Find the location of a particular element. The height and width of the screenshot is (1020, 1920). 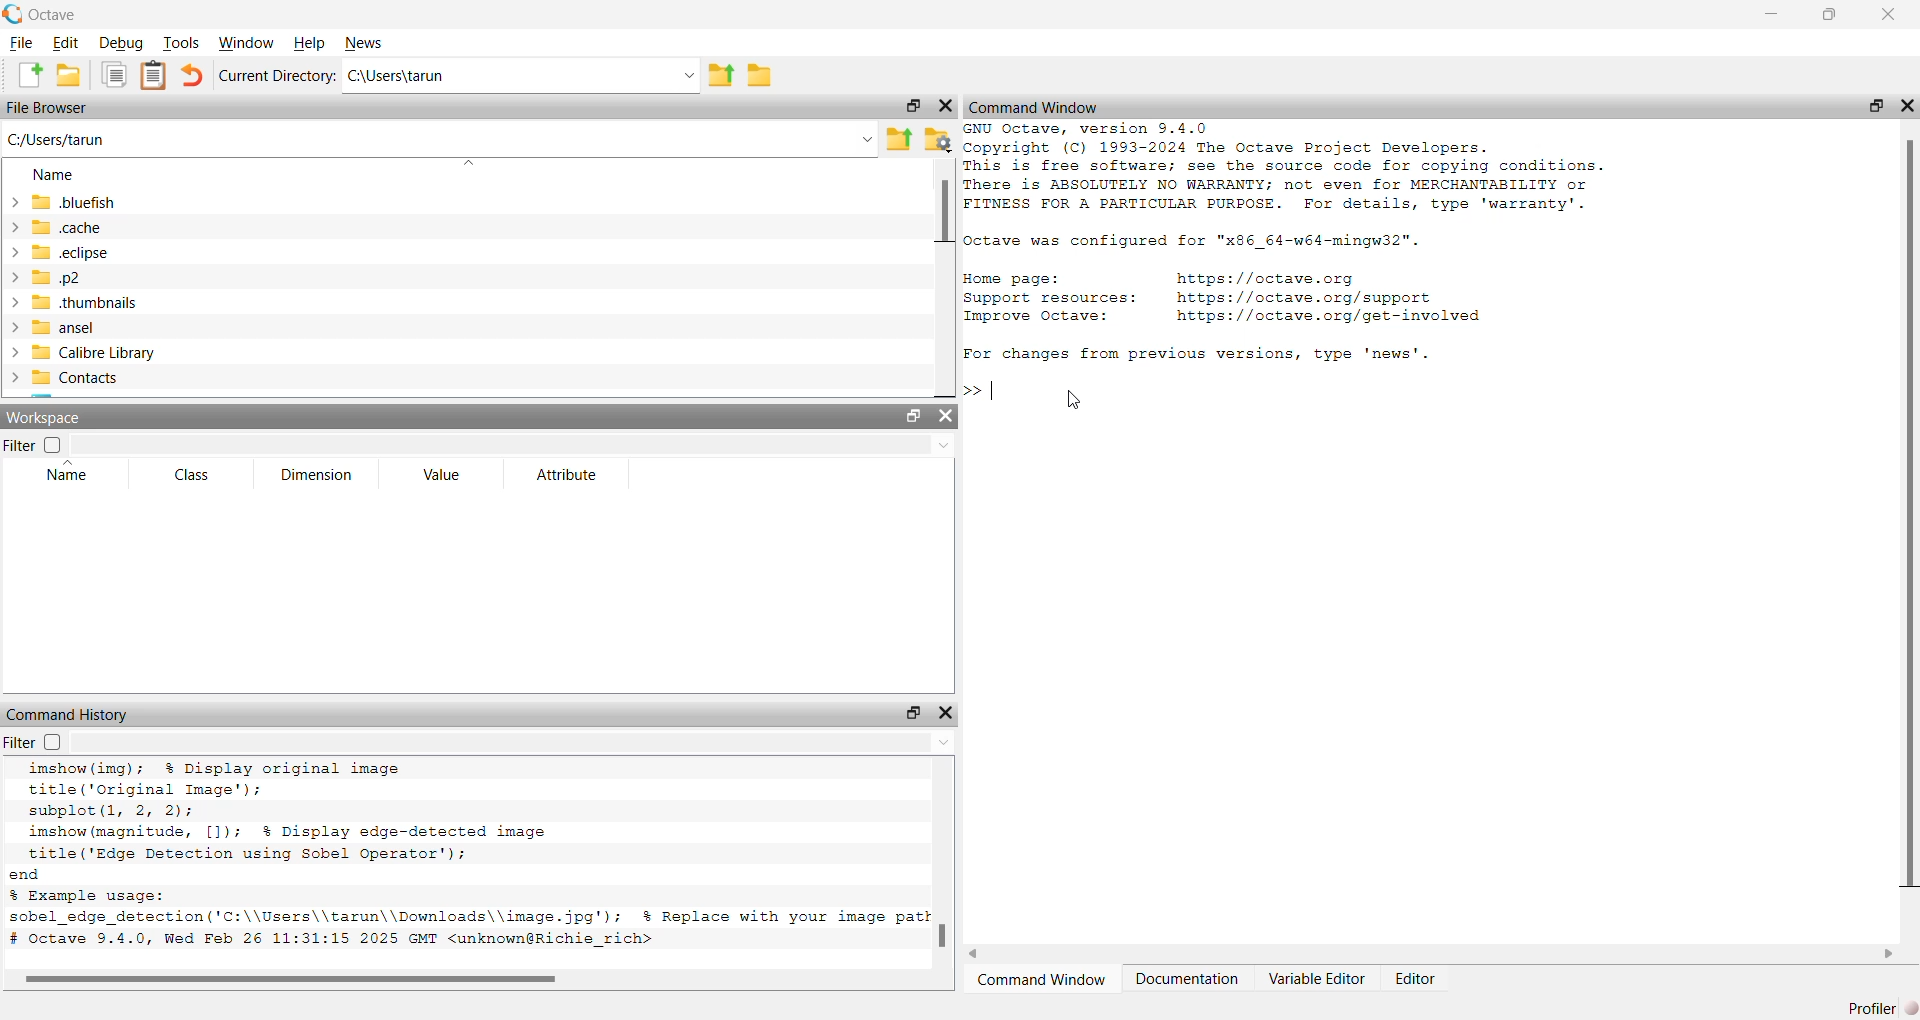

dropdown is located at coordinates (514, 742).